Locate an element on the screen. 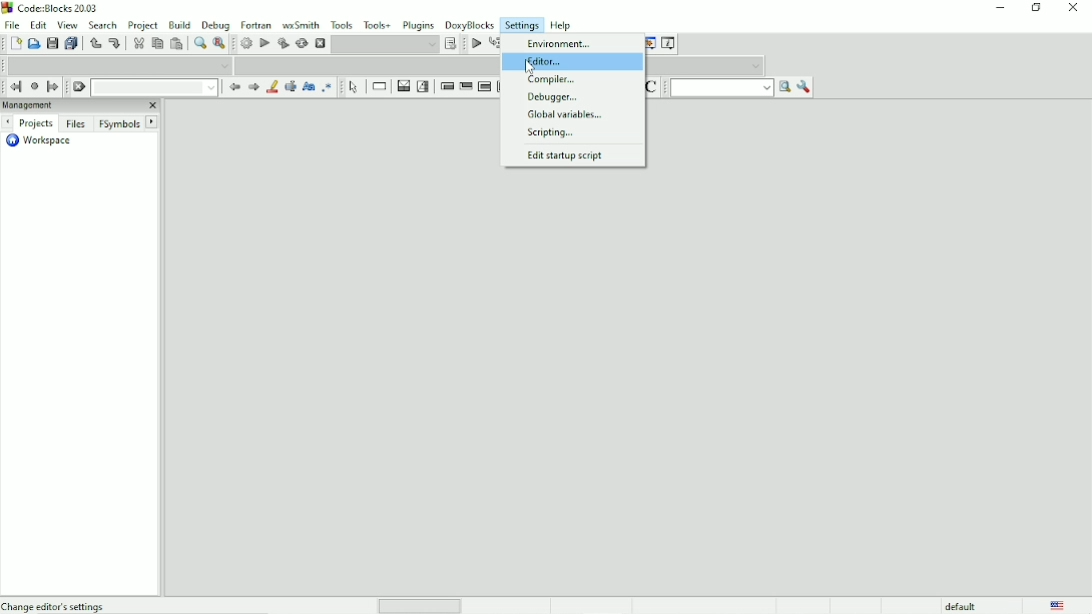 This screenshot has width=1092, height=614. Managment is located at coordinates (57, 105).